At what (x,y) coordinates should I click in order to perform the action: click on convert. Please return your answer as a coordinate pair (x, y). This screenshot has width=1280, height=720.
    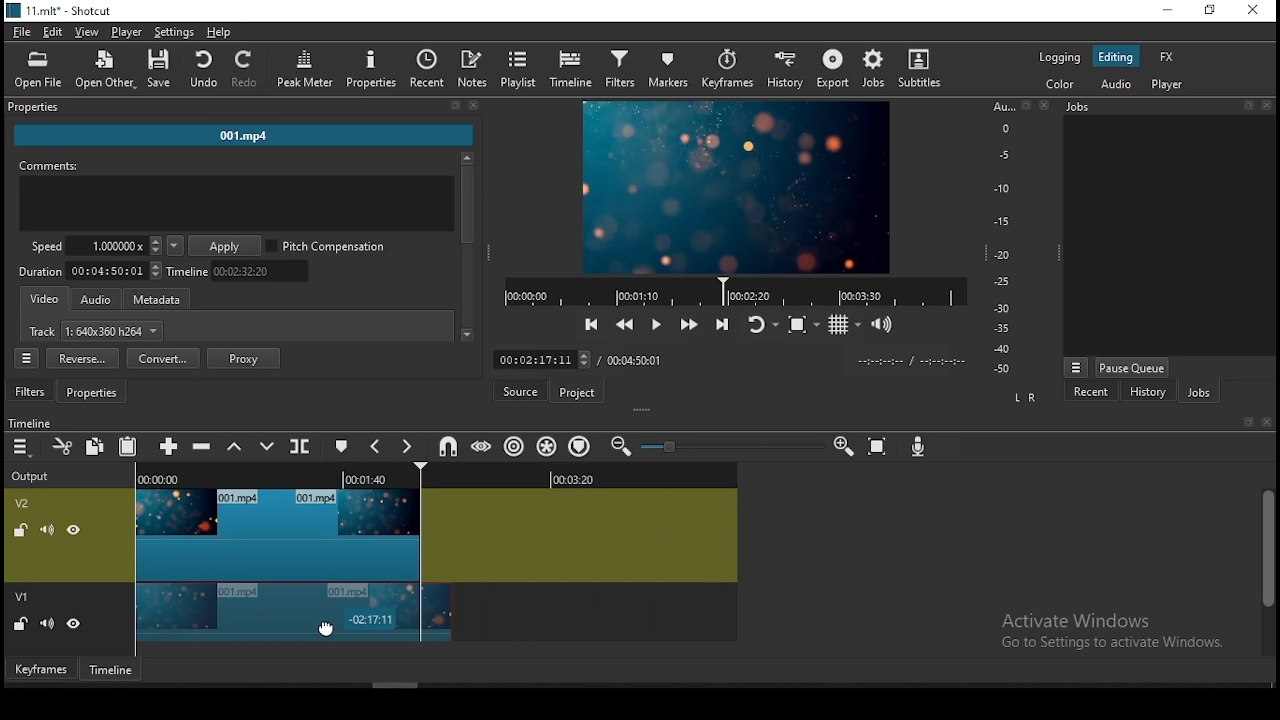
    Looking at the image, I should click on (163, 358).